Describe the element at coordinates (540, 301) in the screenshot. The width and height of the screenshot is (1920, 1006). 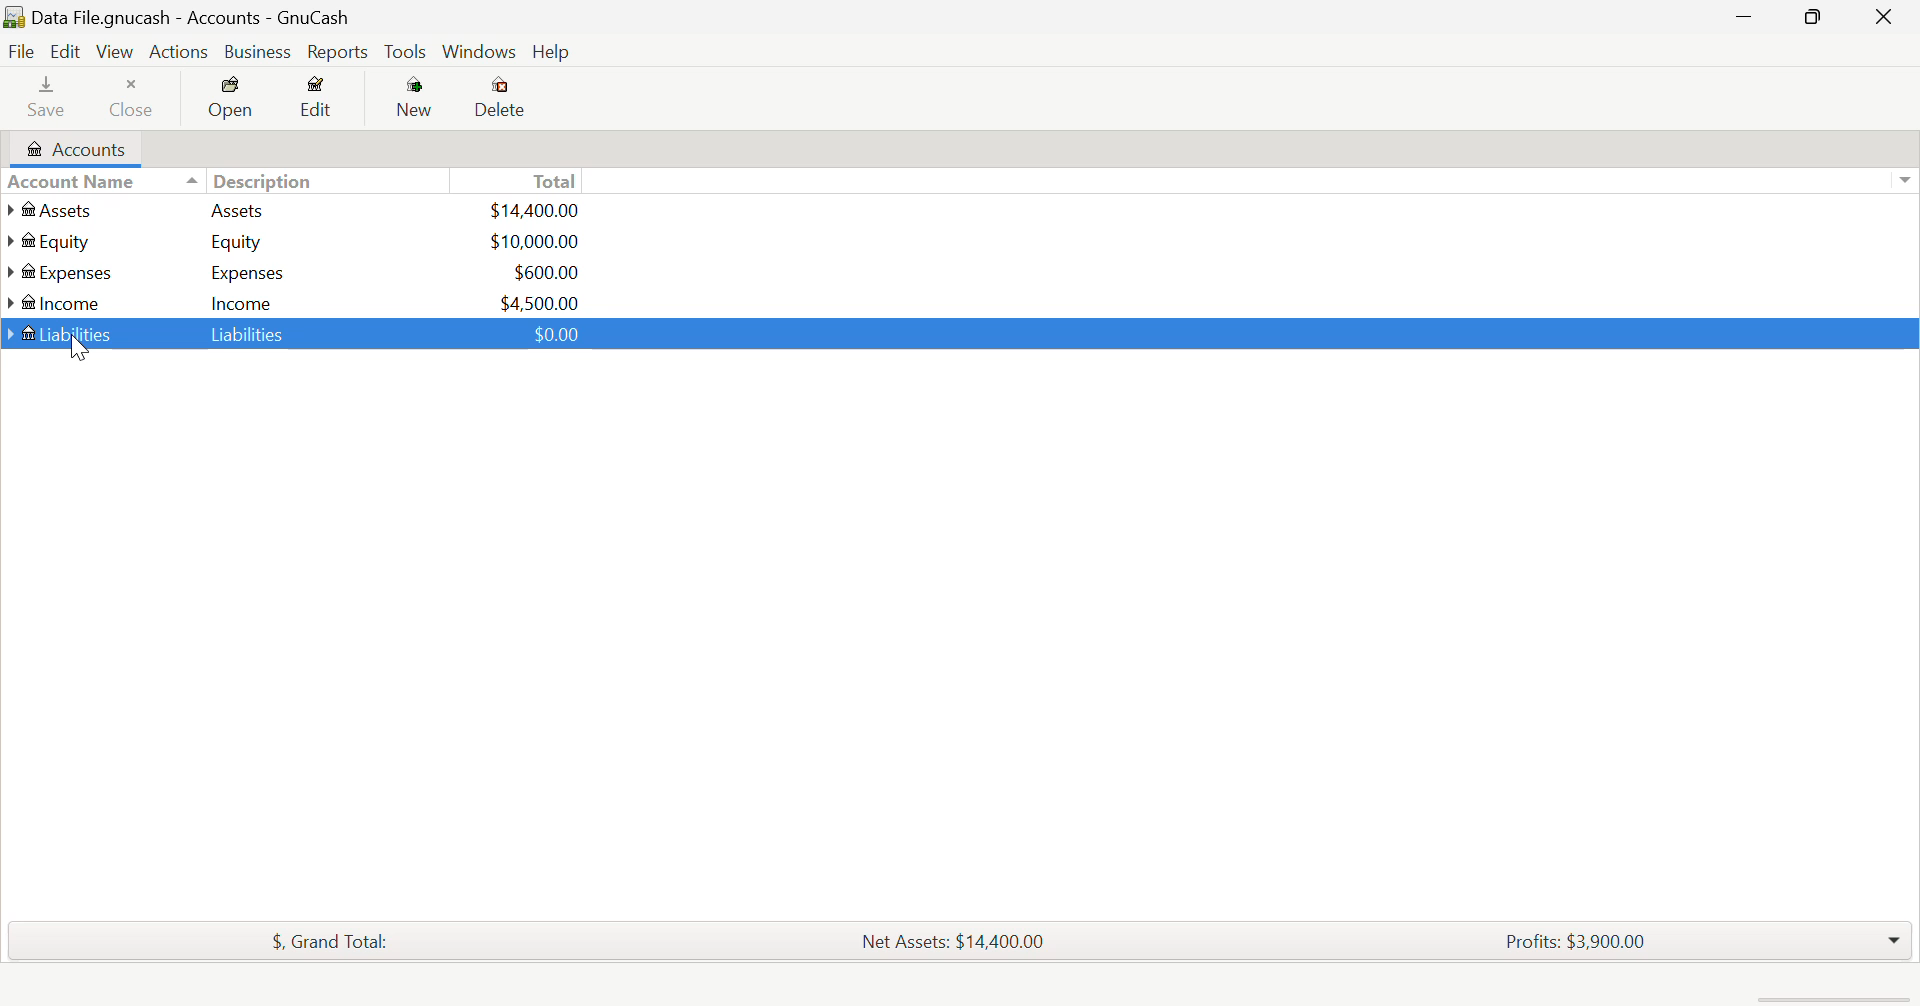
I see `USD` at that location.